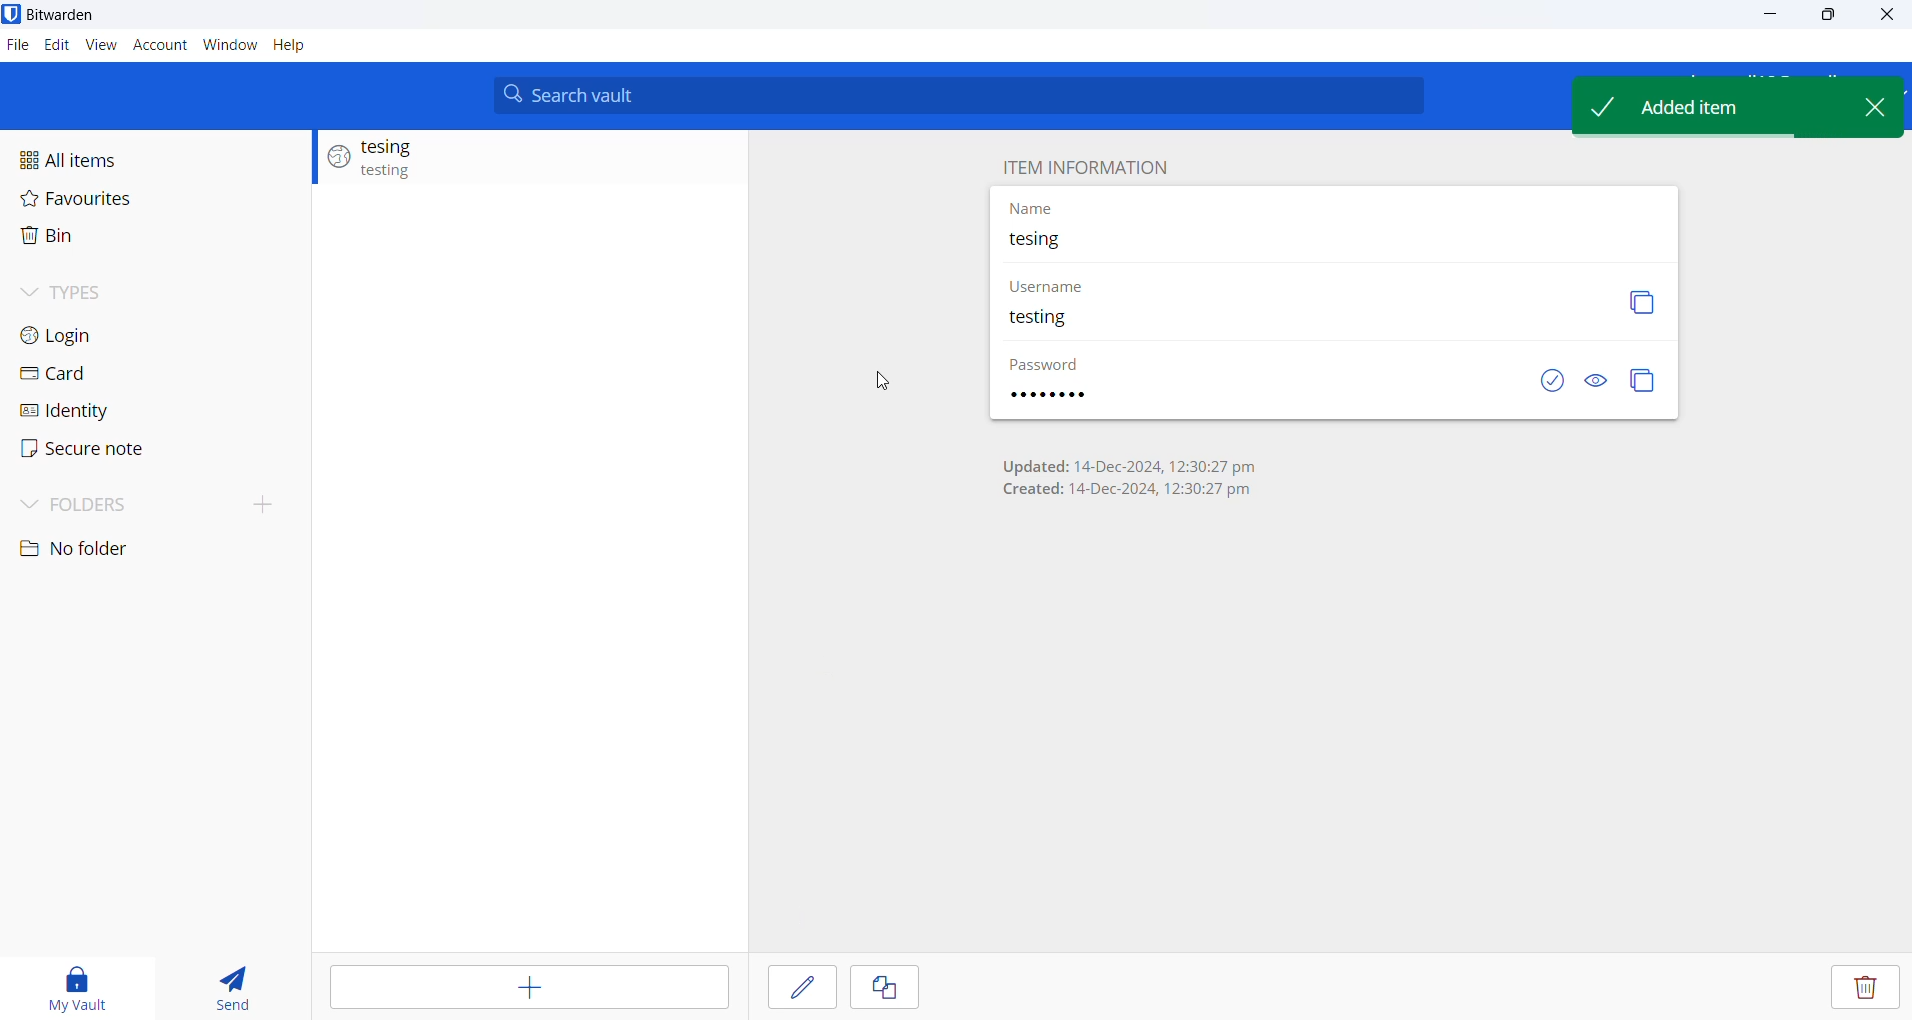 This screenshot has width=1912, height=1020. I want to click on PASSWORD, so click(1050, 364).